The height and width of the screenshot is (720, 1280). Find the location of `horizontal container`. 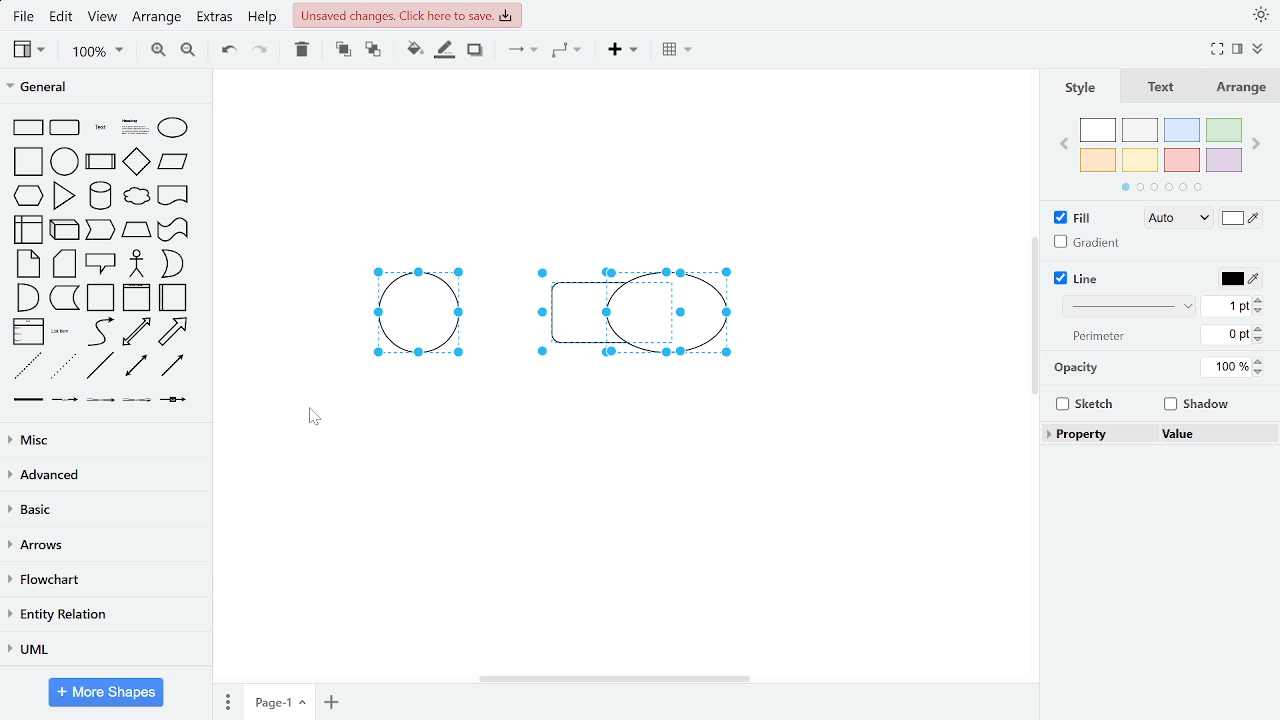

horizontal container is located at coordinates (175, 297).